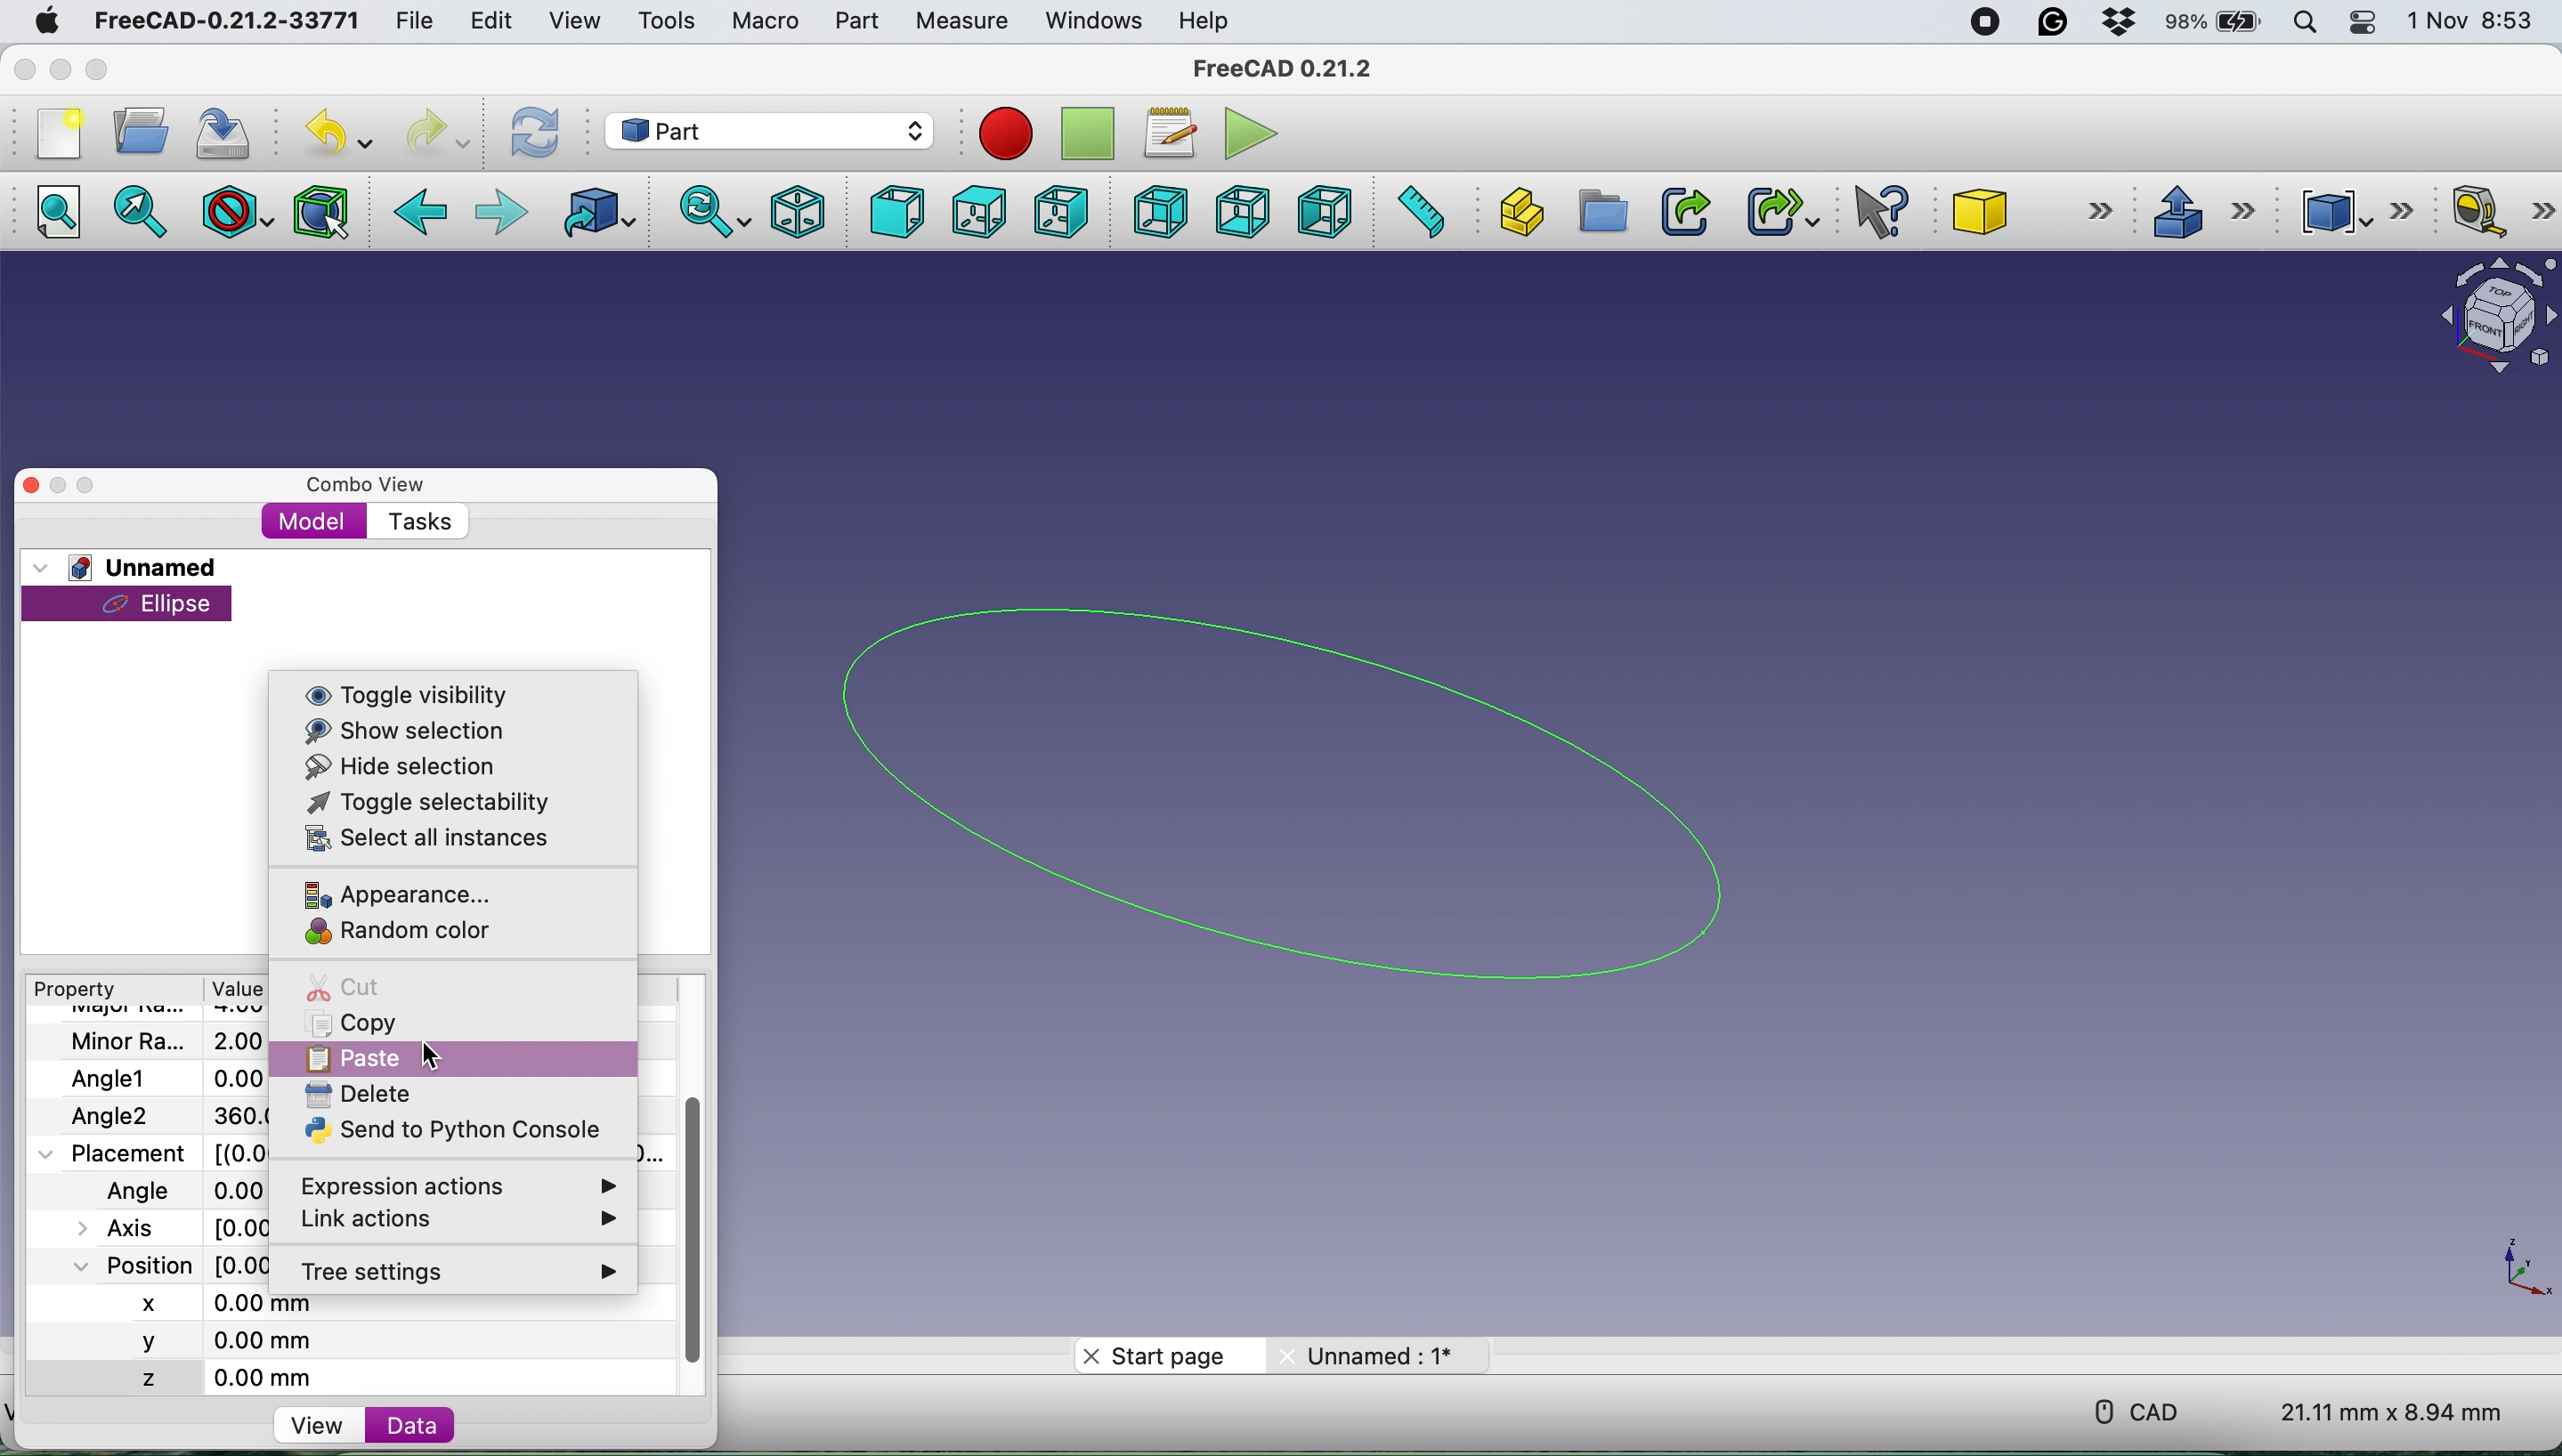 The image size is (2562, 1456). I want to click on combo view, so click(364, 485).